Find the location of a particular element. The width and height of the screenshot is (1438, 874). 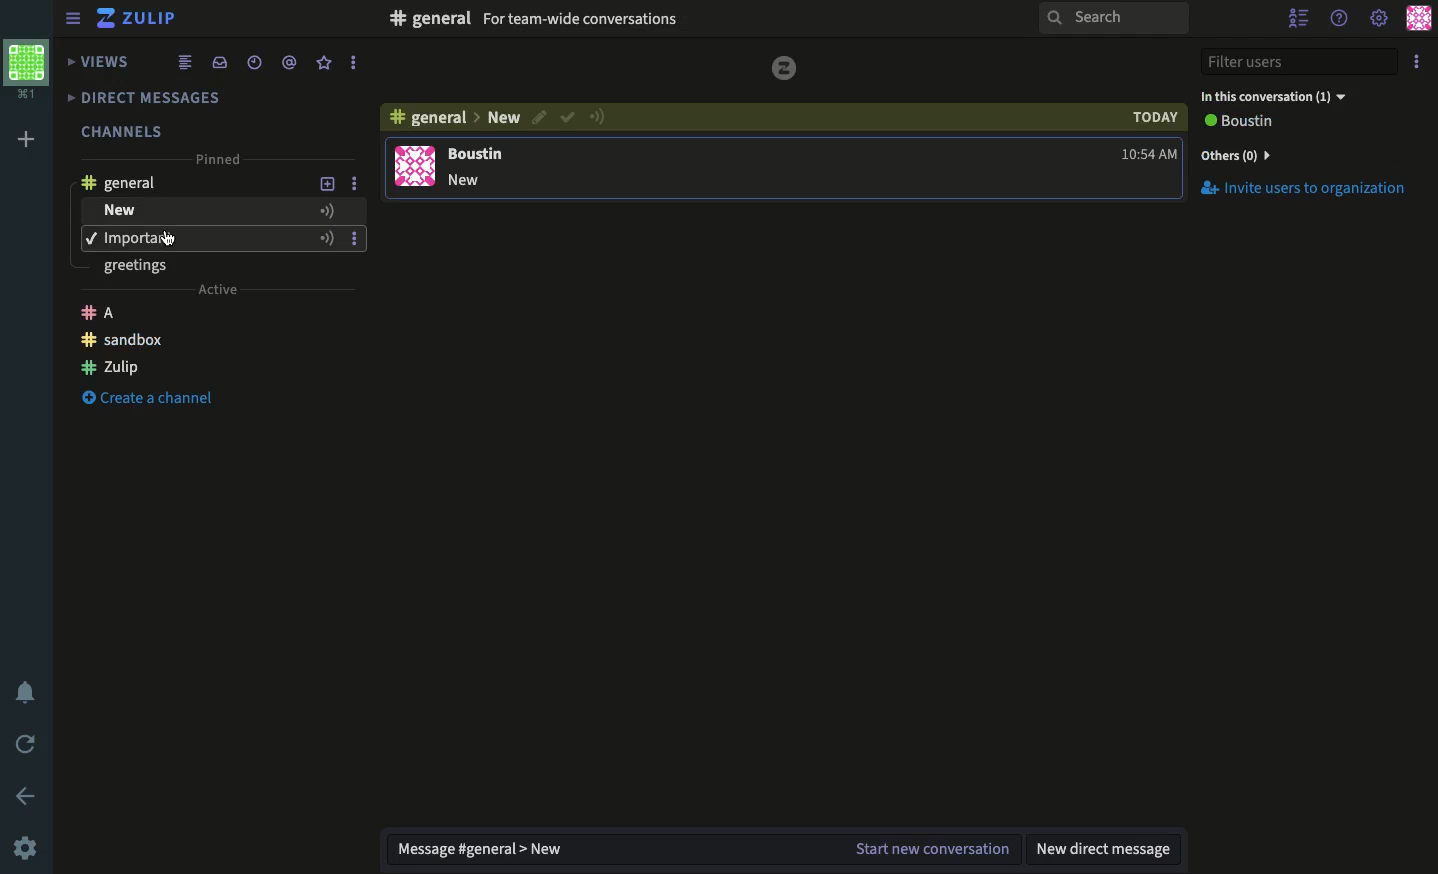

Create a channel is located at coordinates (148, 342).